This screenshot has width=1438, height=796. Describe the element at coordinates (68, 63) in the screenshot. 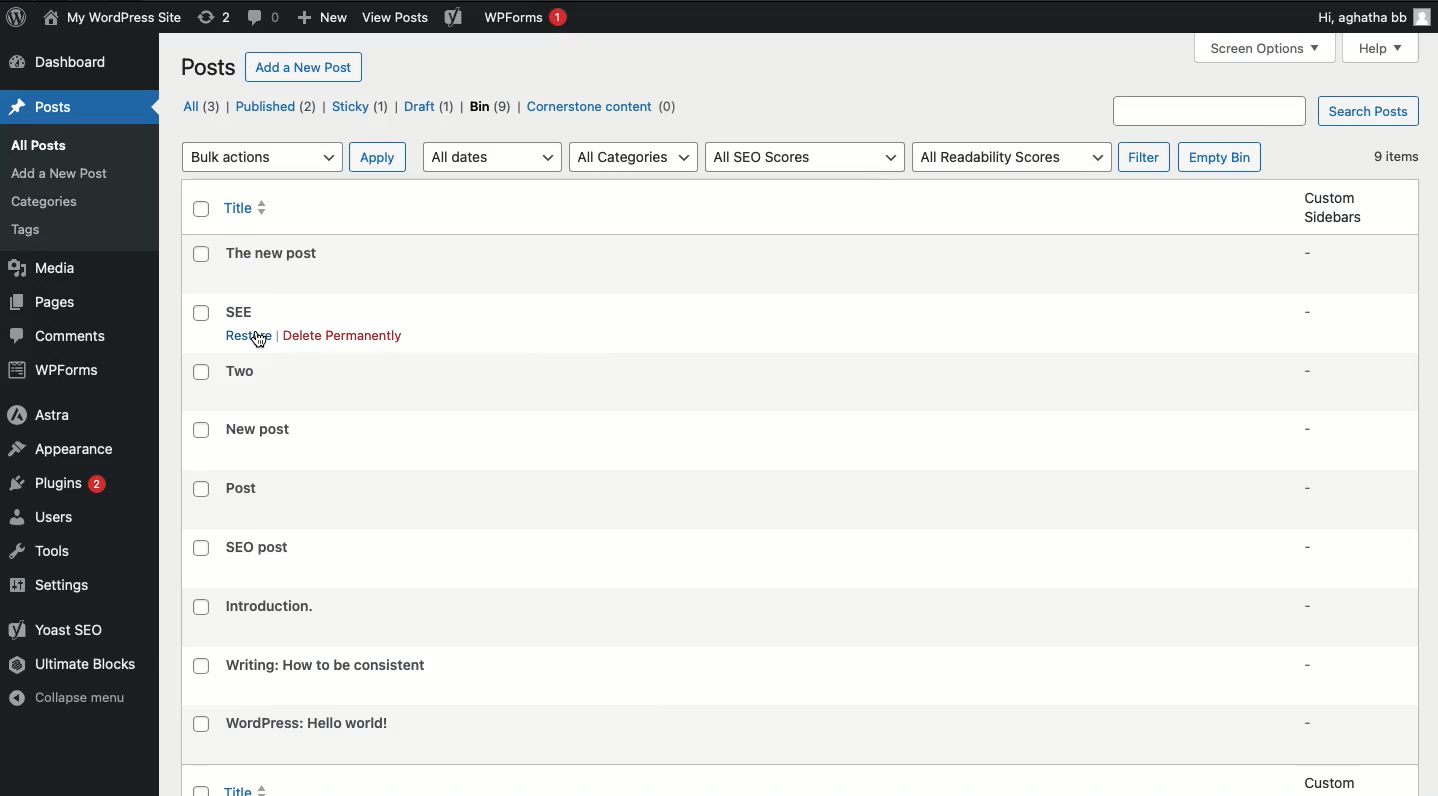

I see `Dashboard` at that location.